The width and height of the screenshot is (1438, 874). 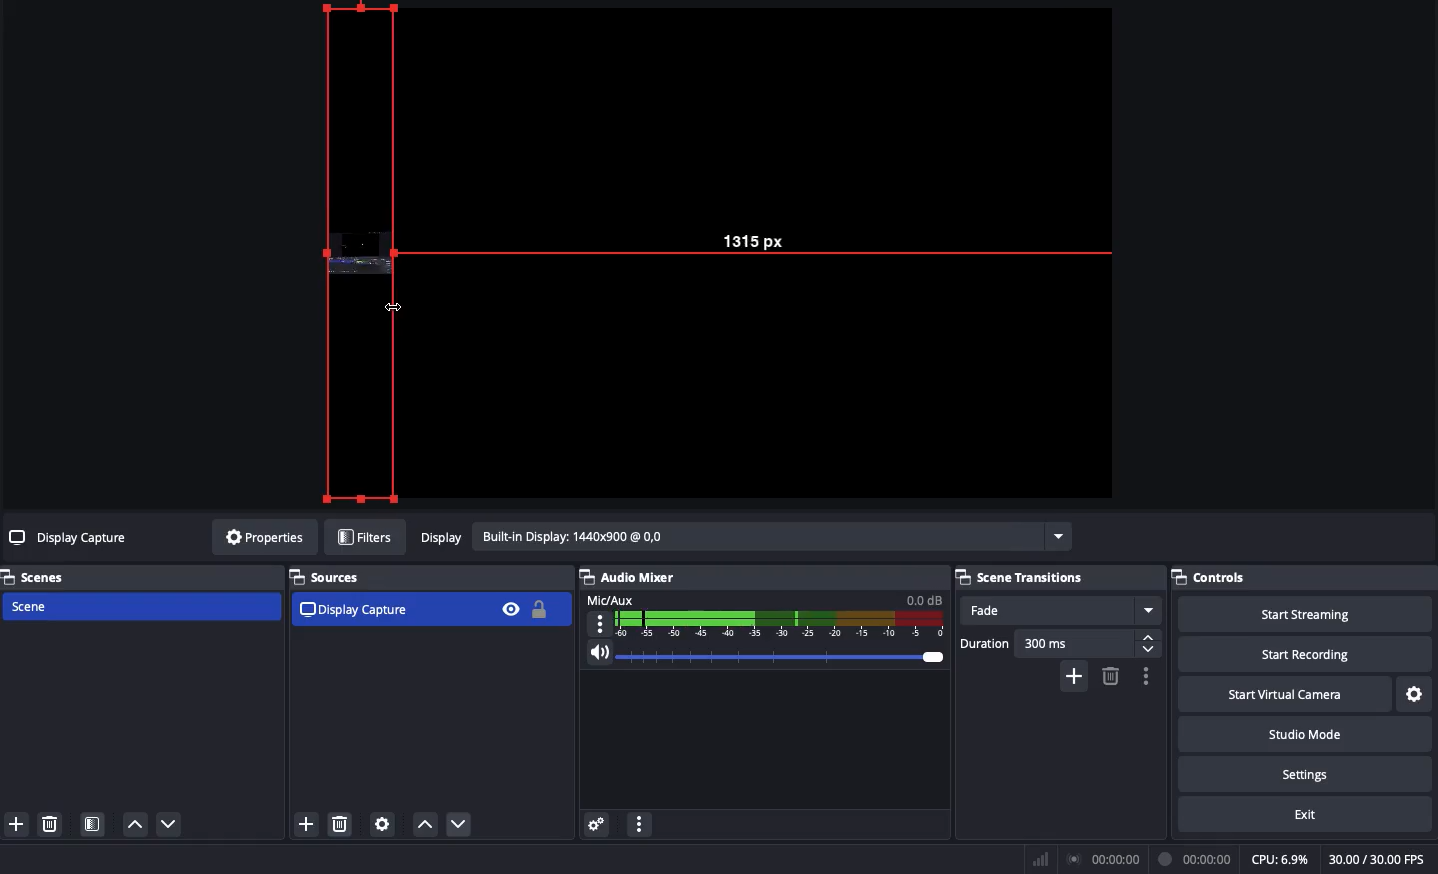 I want to click on Delete, so click(x=341, y=825).